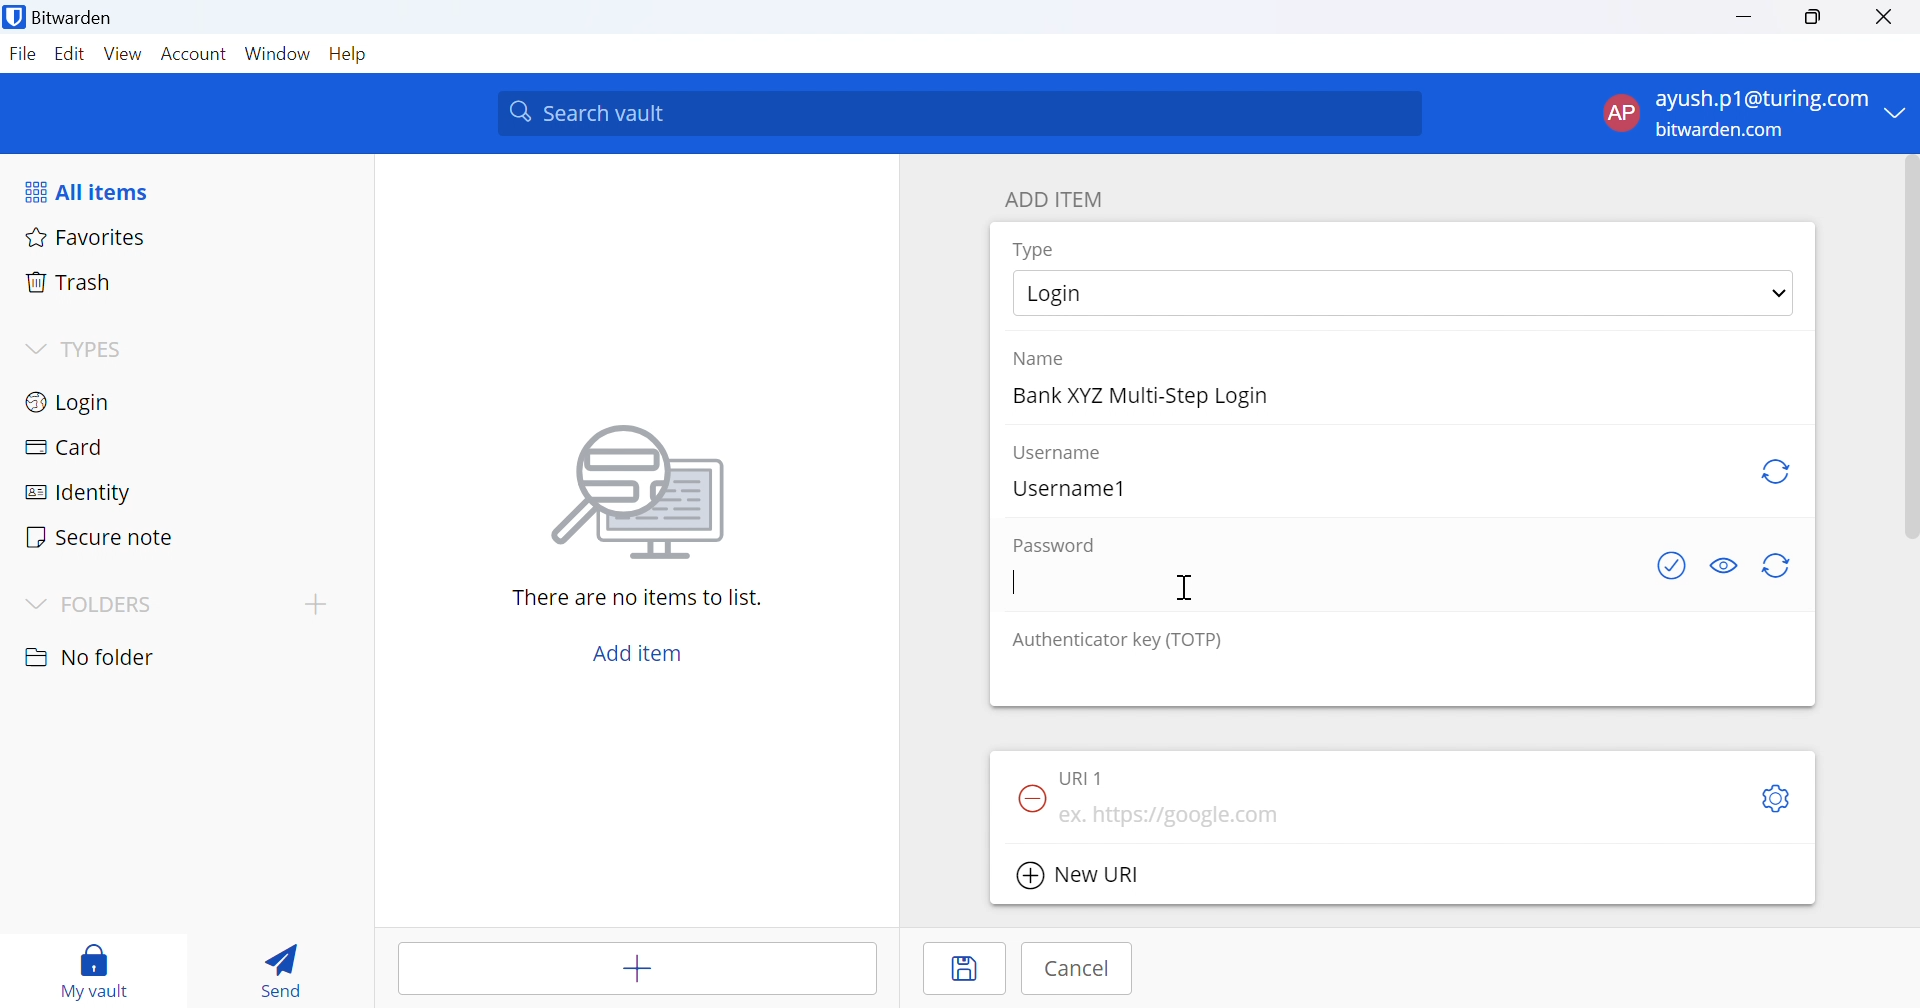 The image size is (1920, 1008). I want to click on Cancel, so click(1075, 969).